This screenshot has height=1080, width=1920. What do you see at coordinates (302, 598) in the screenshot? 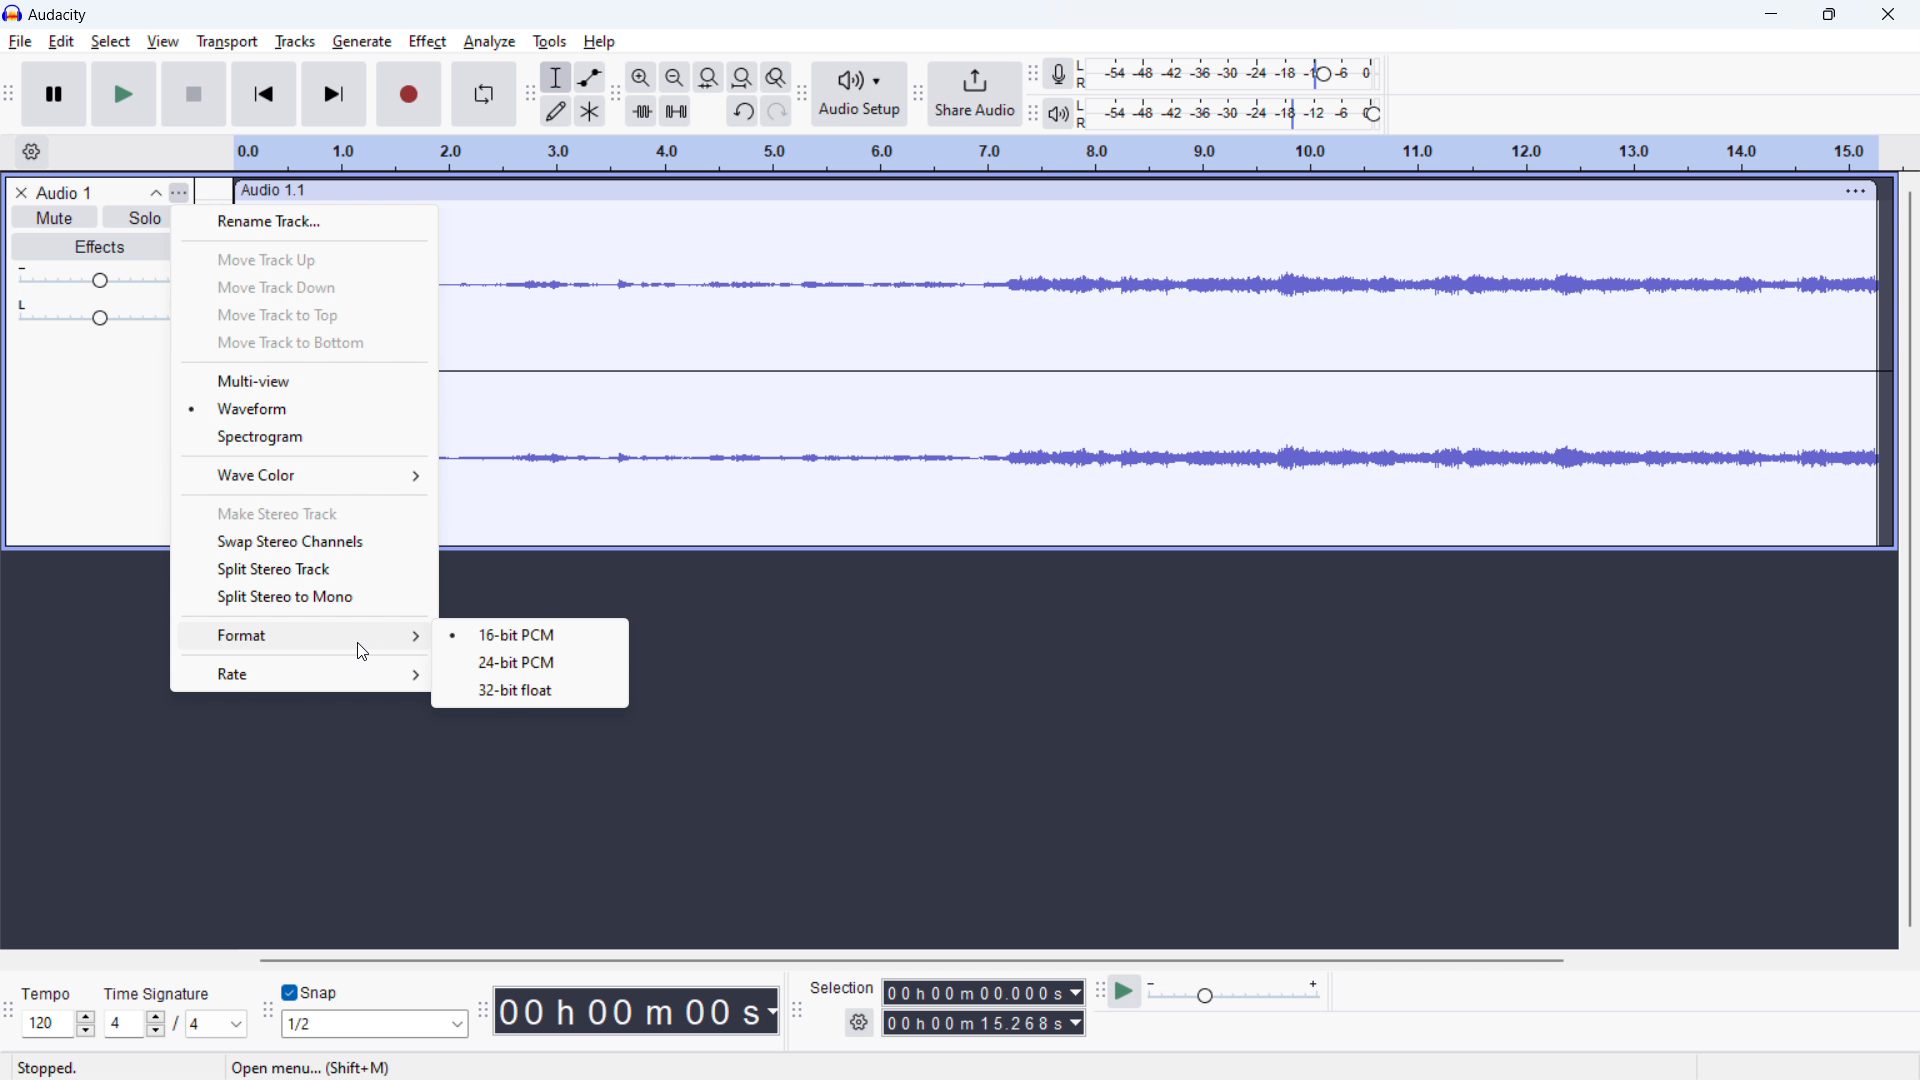
I see `split stereo to mono` at bounding box center [302, 598].